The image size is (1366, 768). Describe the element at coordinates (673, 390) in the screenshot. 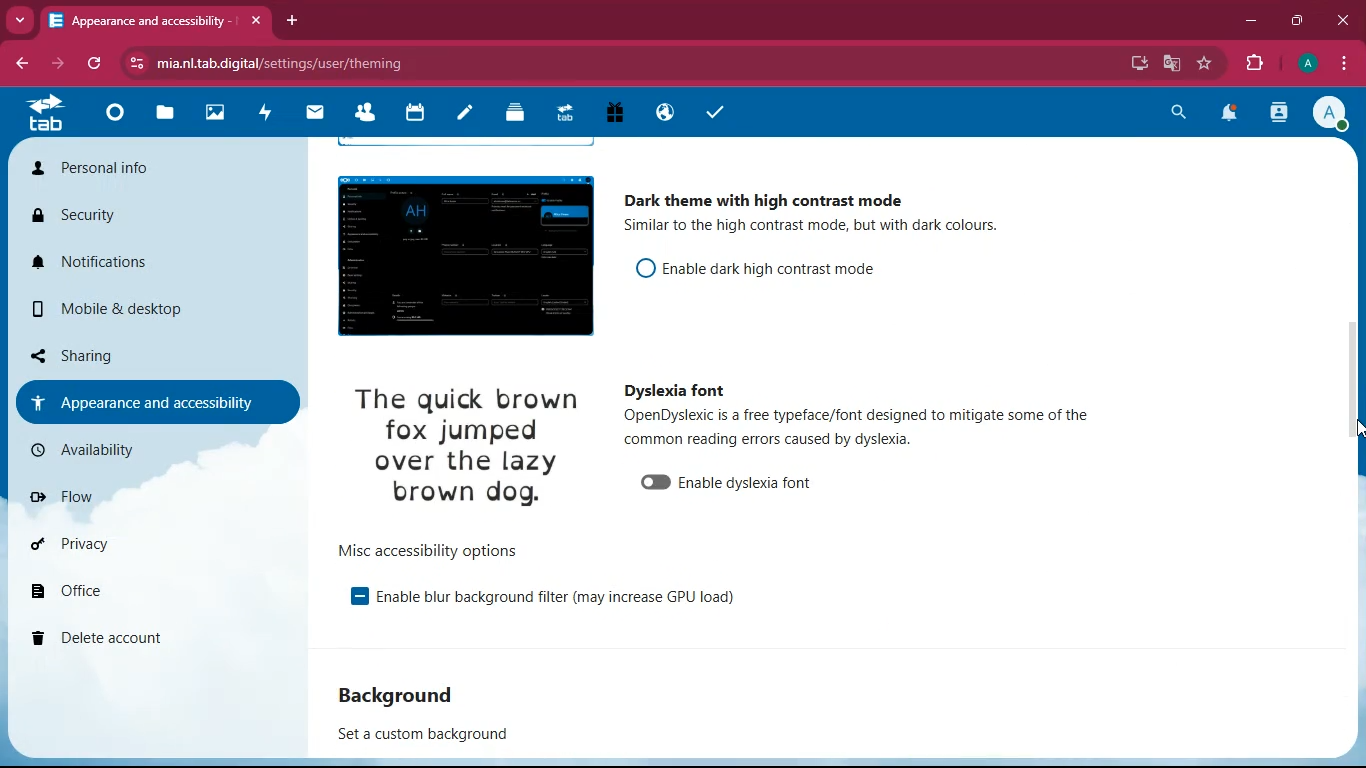

I see `dyslexia` at that location.